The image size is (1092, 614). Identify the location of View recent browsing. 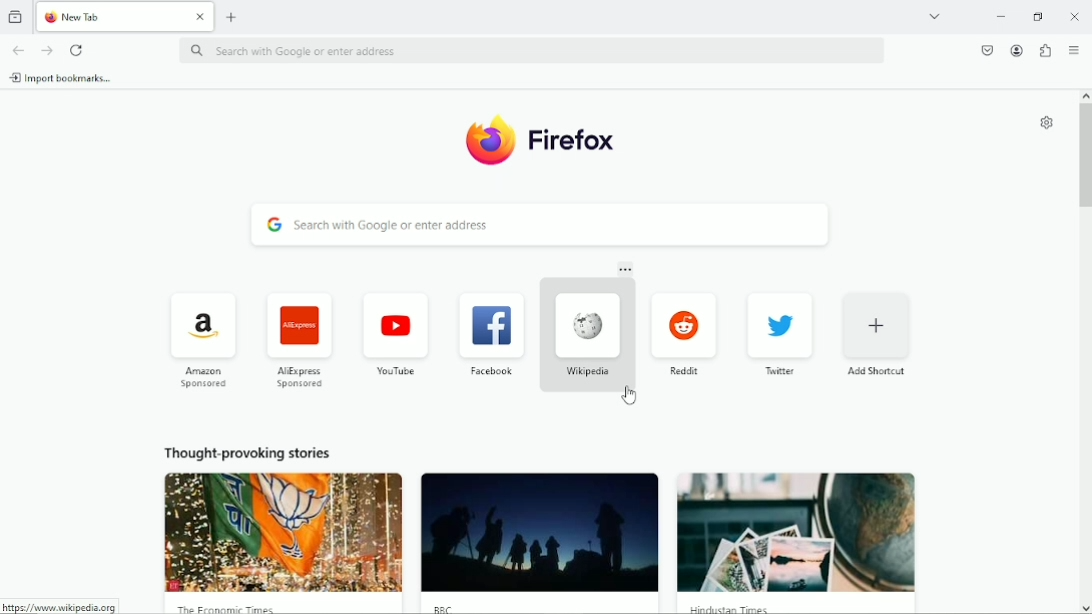
(14, 17).